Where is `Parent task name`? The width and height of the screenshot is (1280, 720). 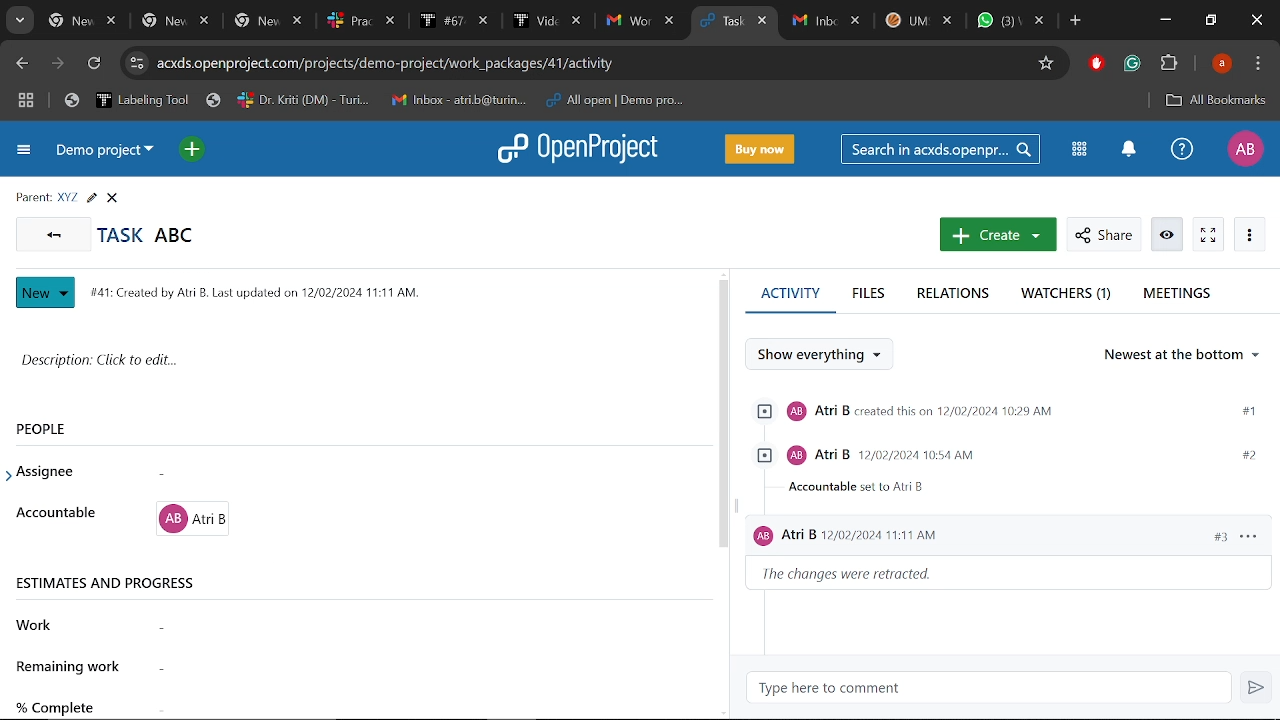 Parent task name is located at coordinates (68, 197).